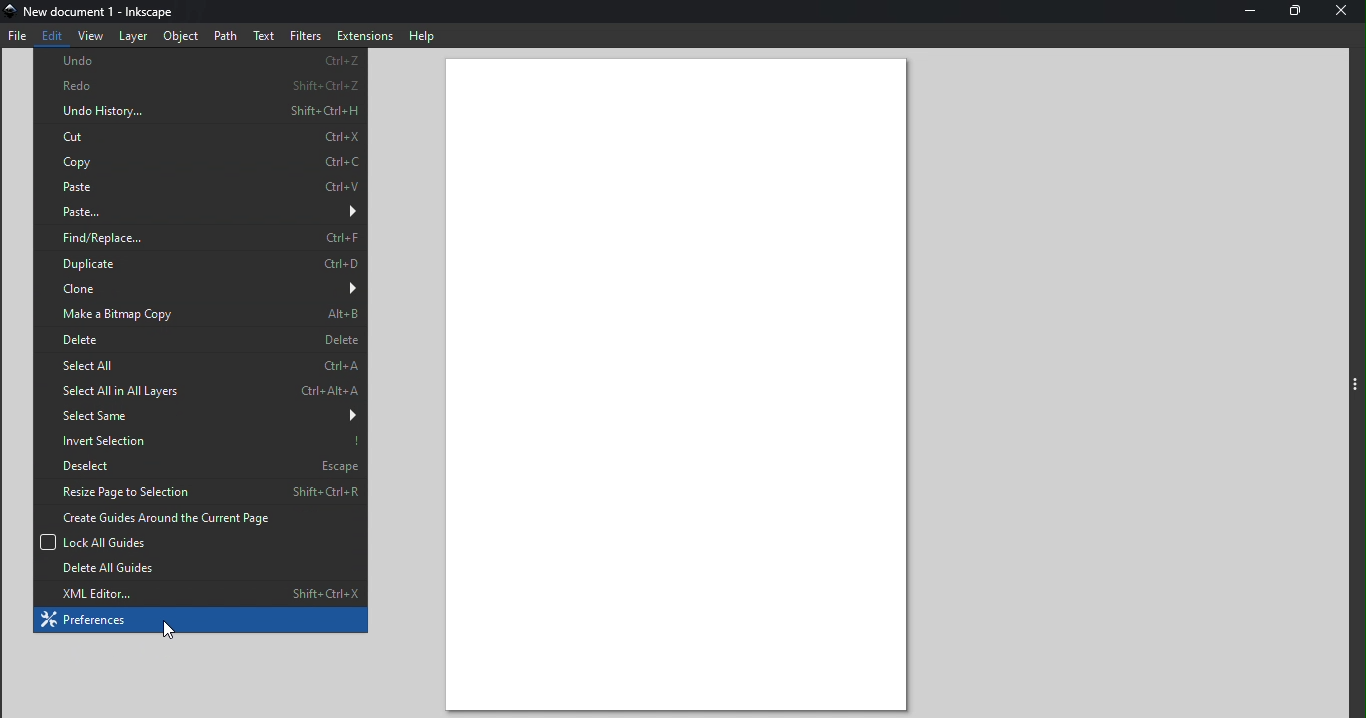 The image size is (1366, 718). What do you see at coordinates (18, 39) in the screenshot?
I see `File` at bounding box center [18, 39].